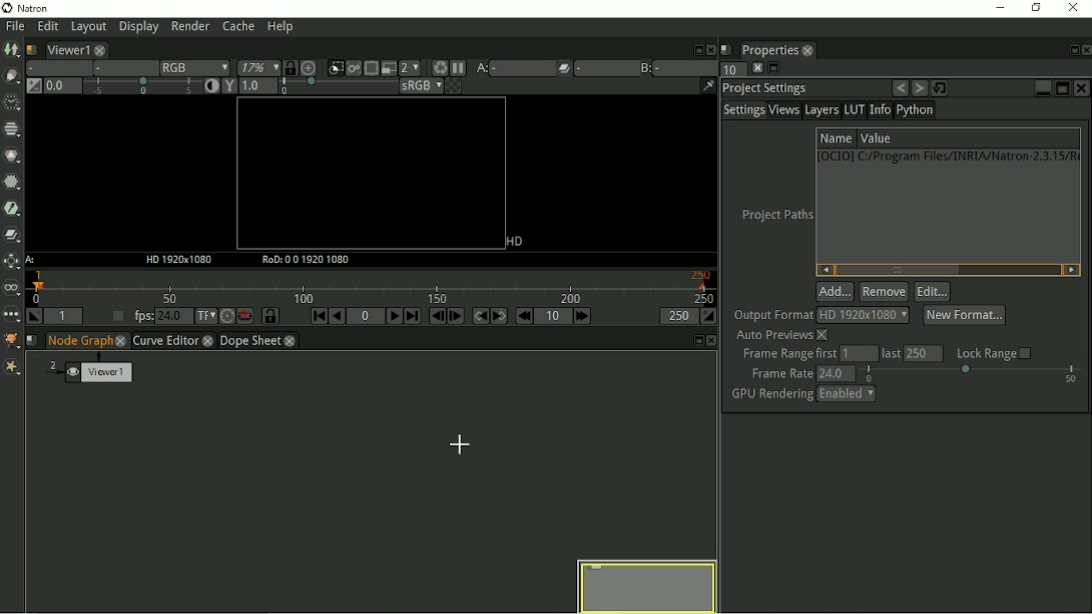 Image resolution: width=1092 pixels, height=614 pixels. I want to click on Layout, so click(88, 27).